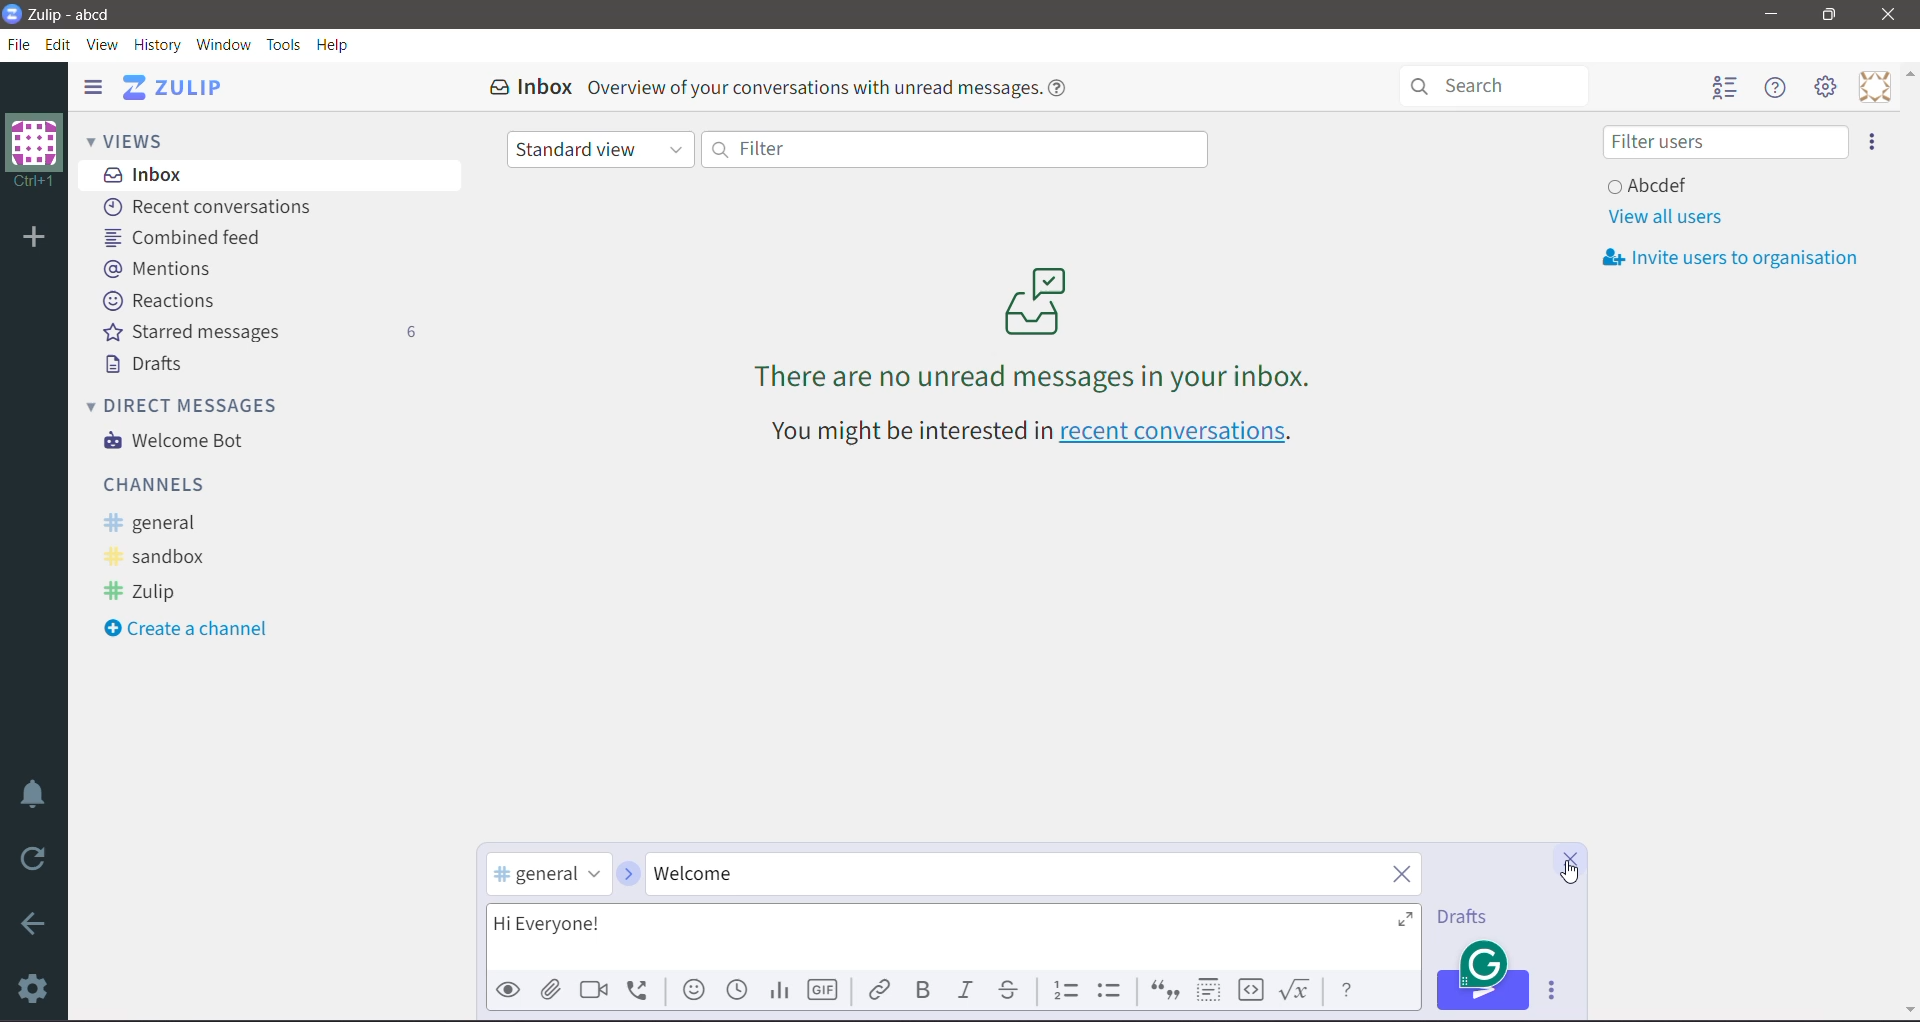  I want to click on Cancel Compose, so click(1570, 861).